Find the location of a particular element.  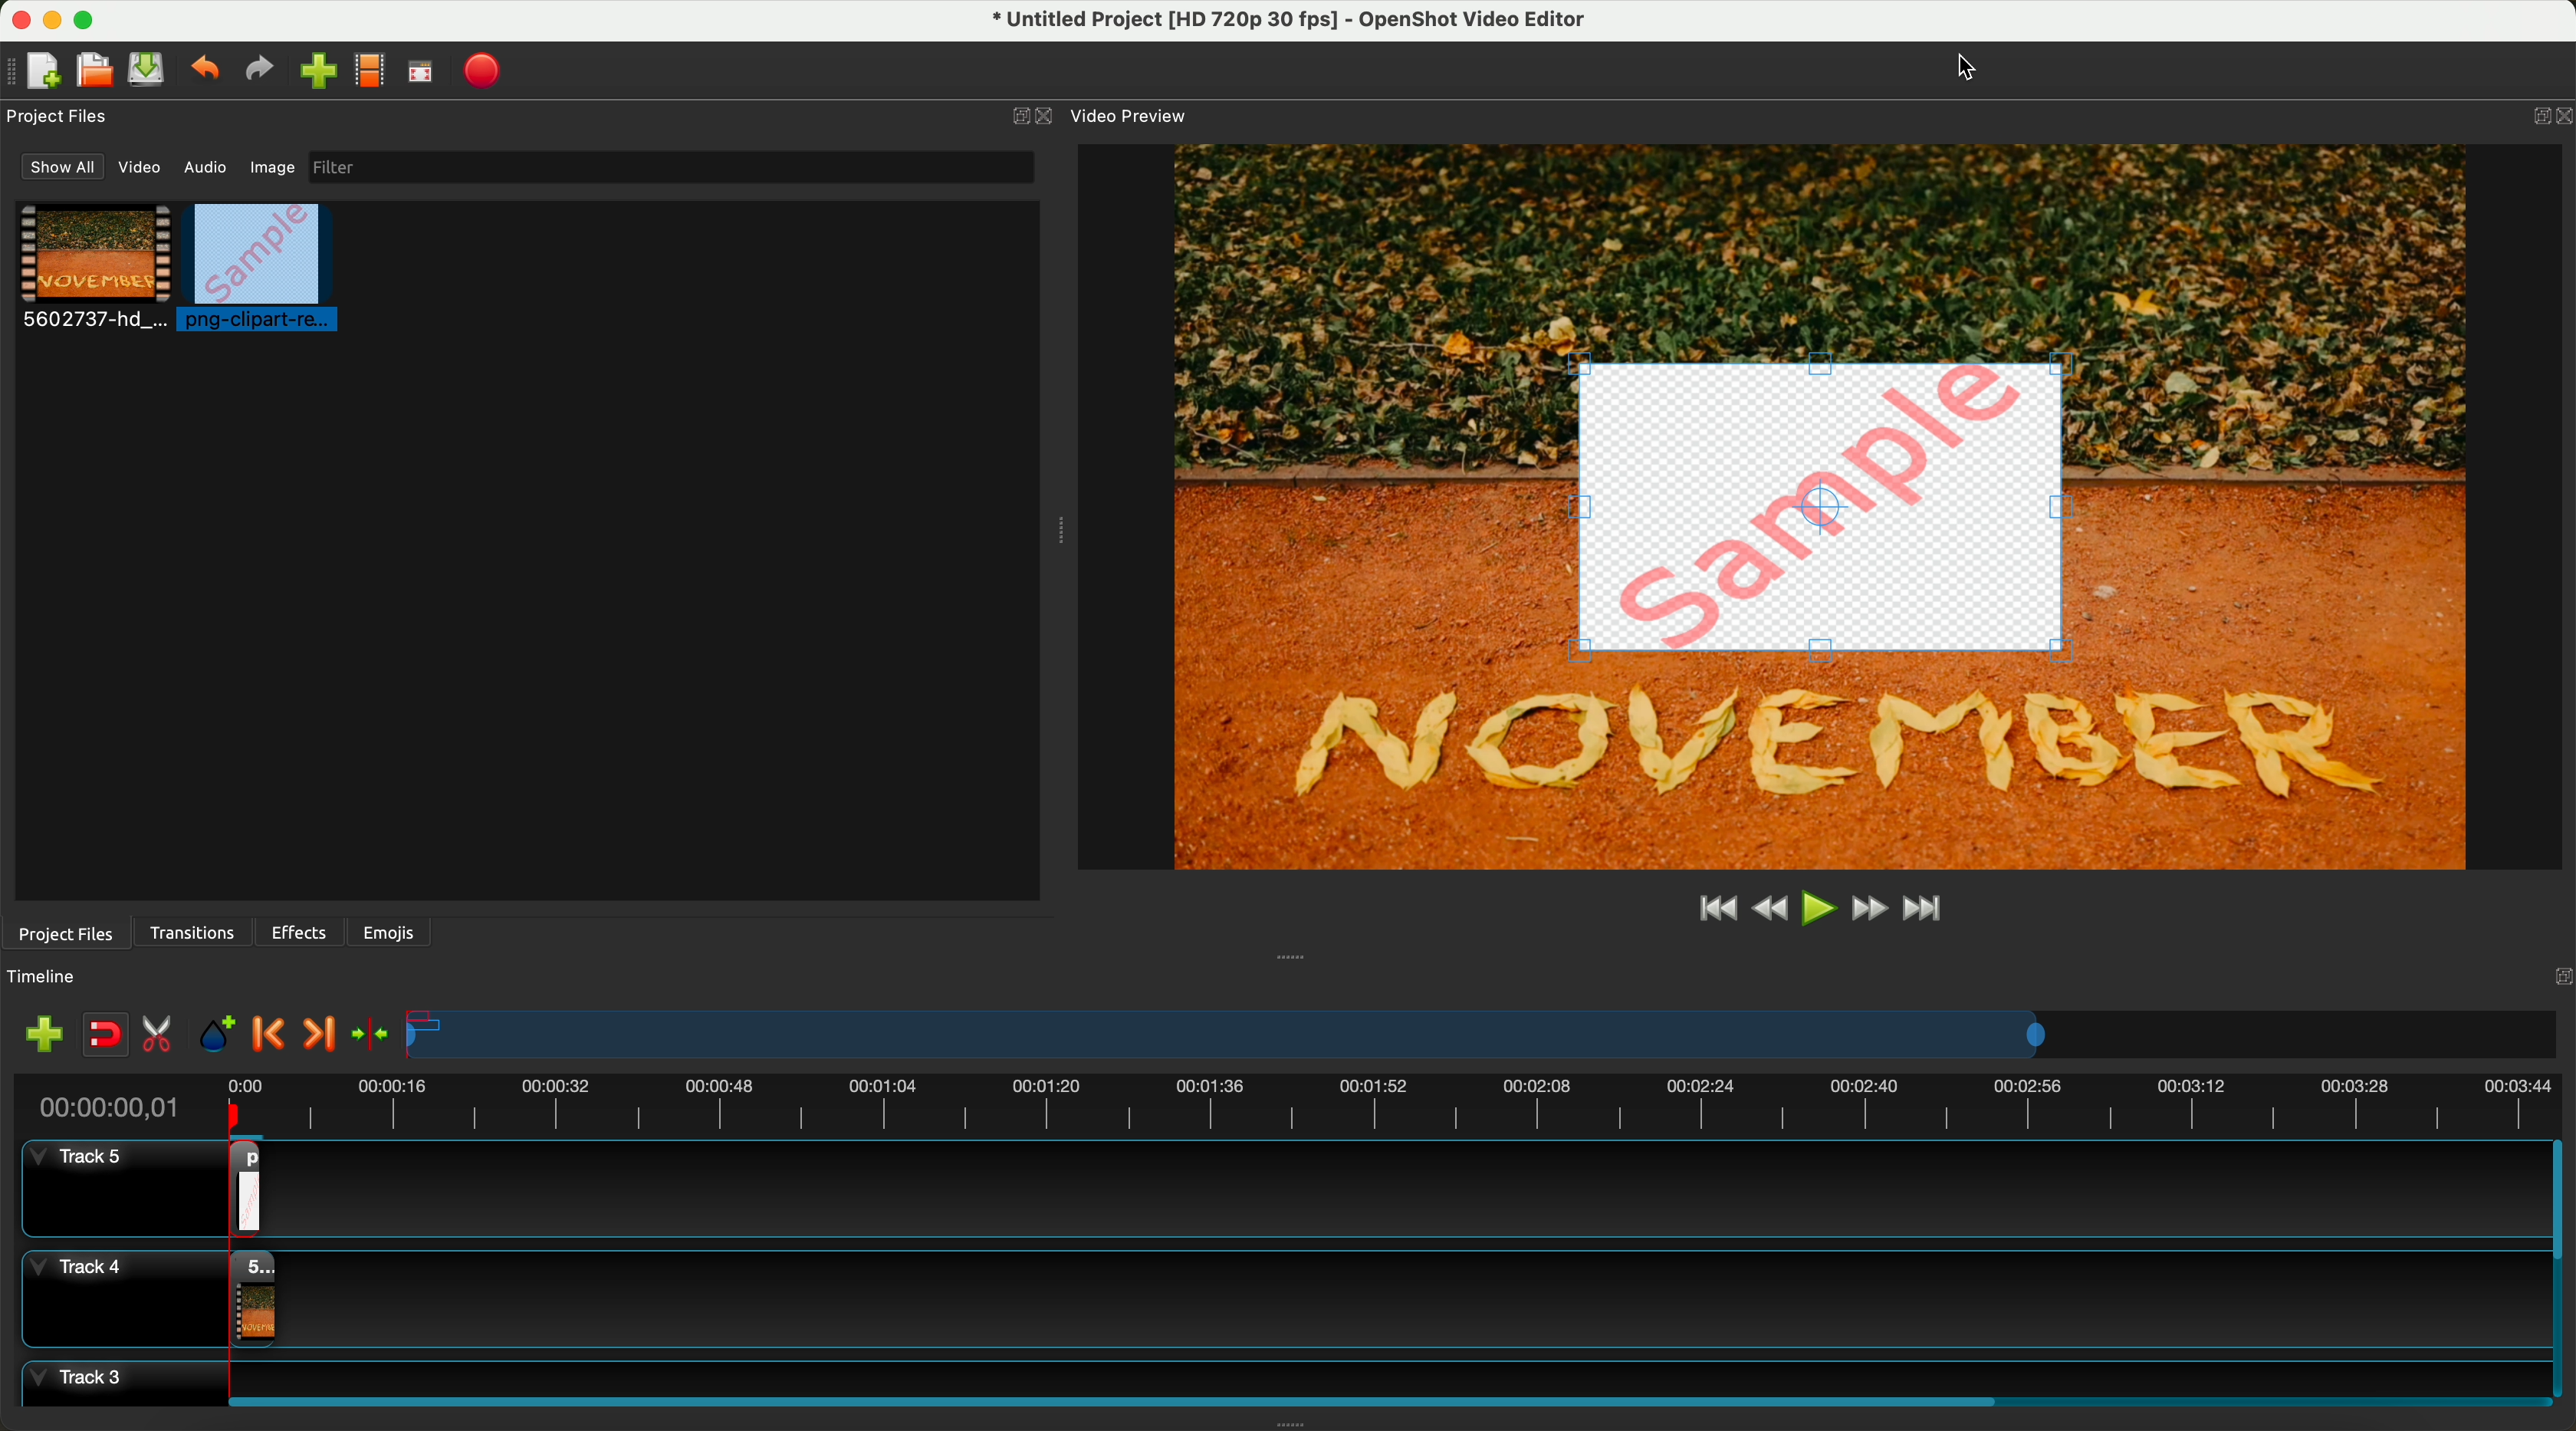

enable razor is located at coordinates (162, 1038).